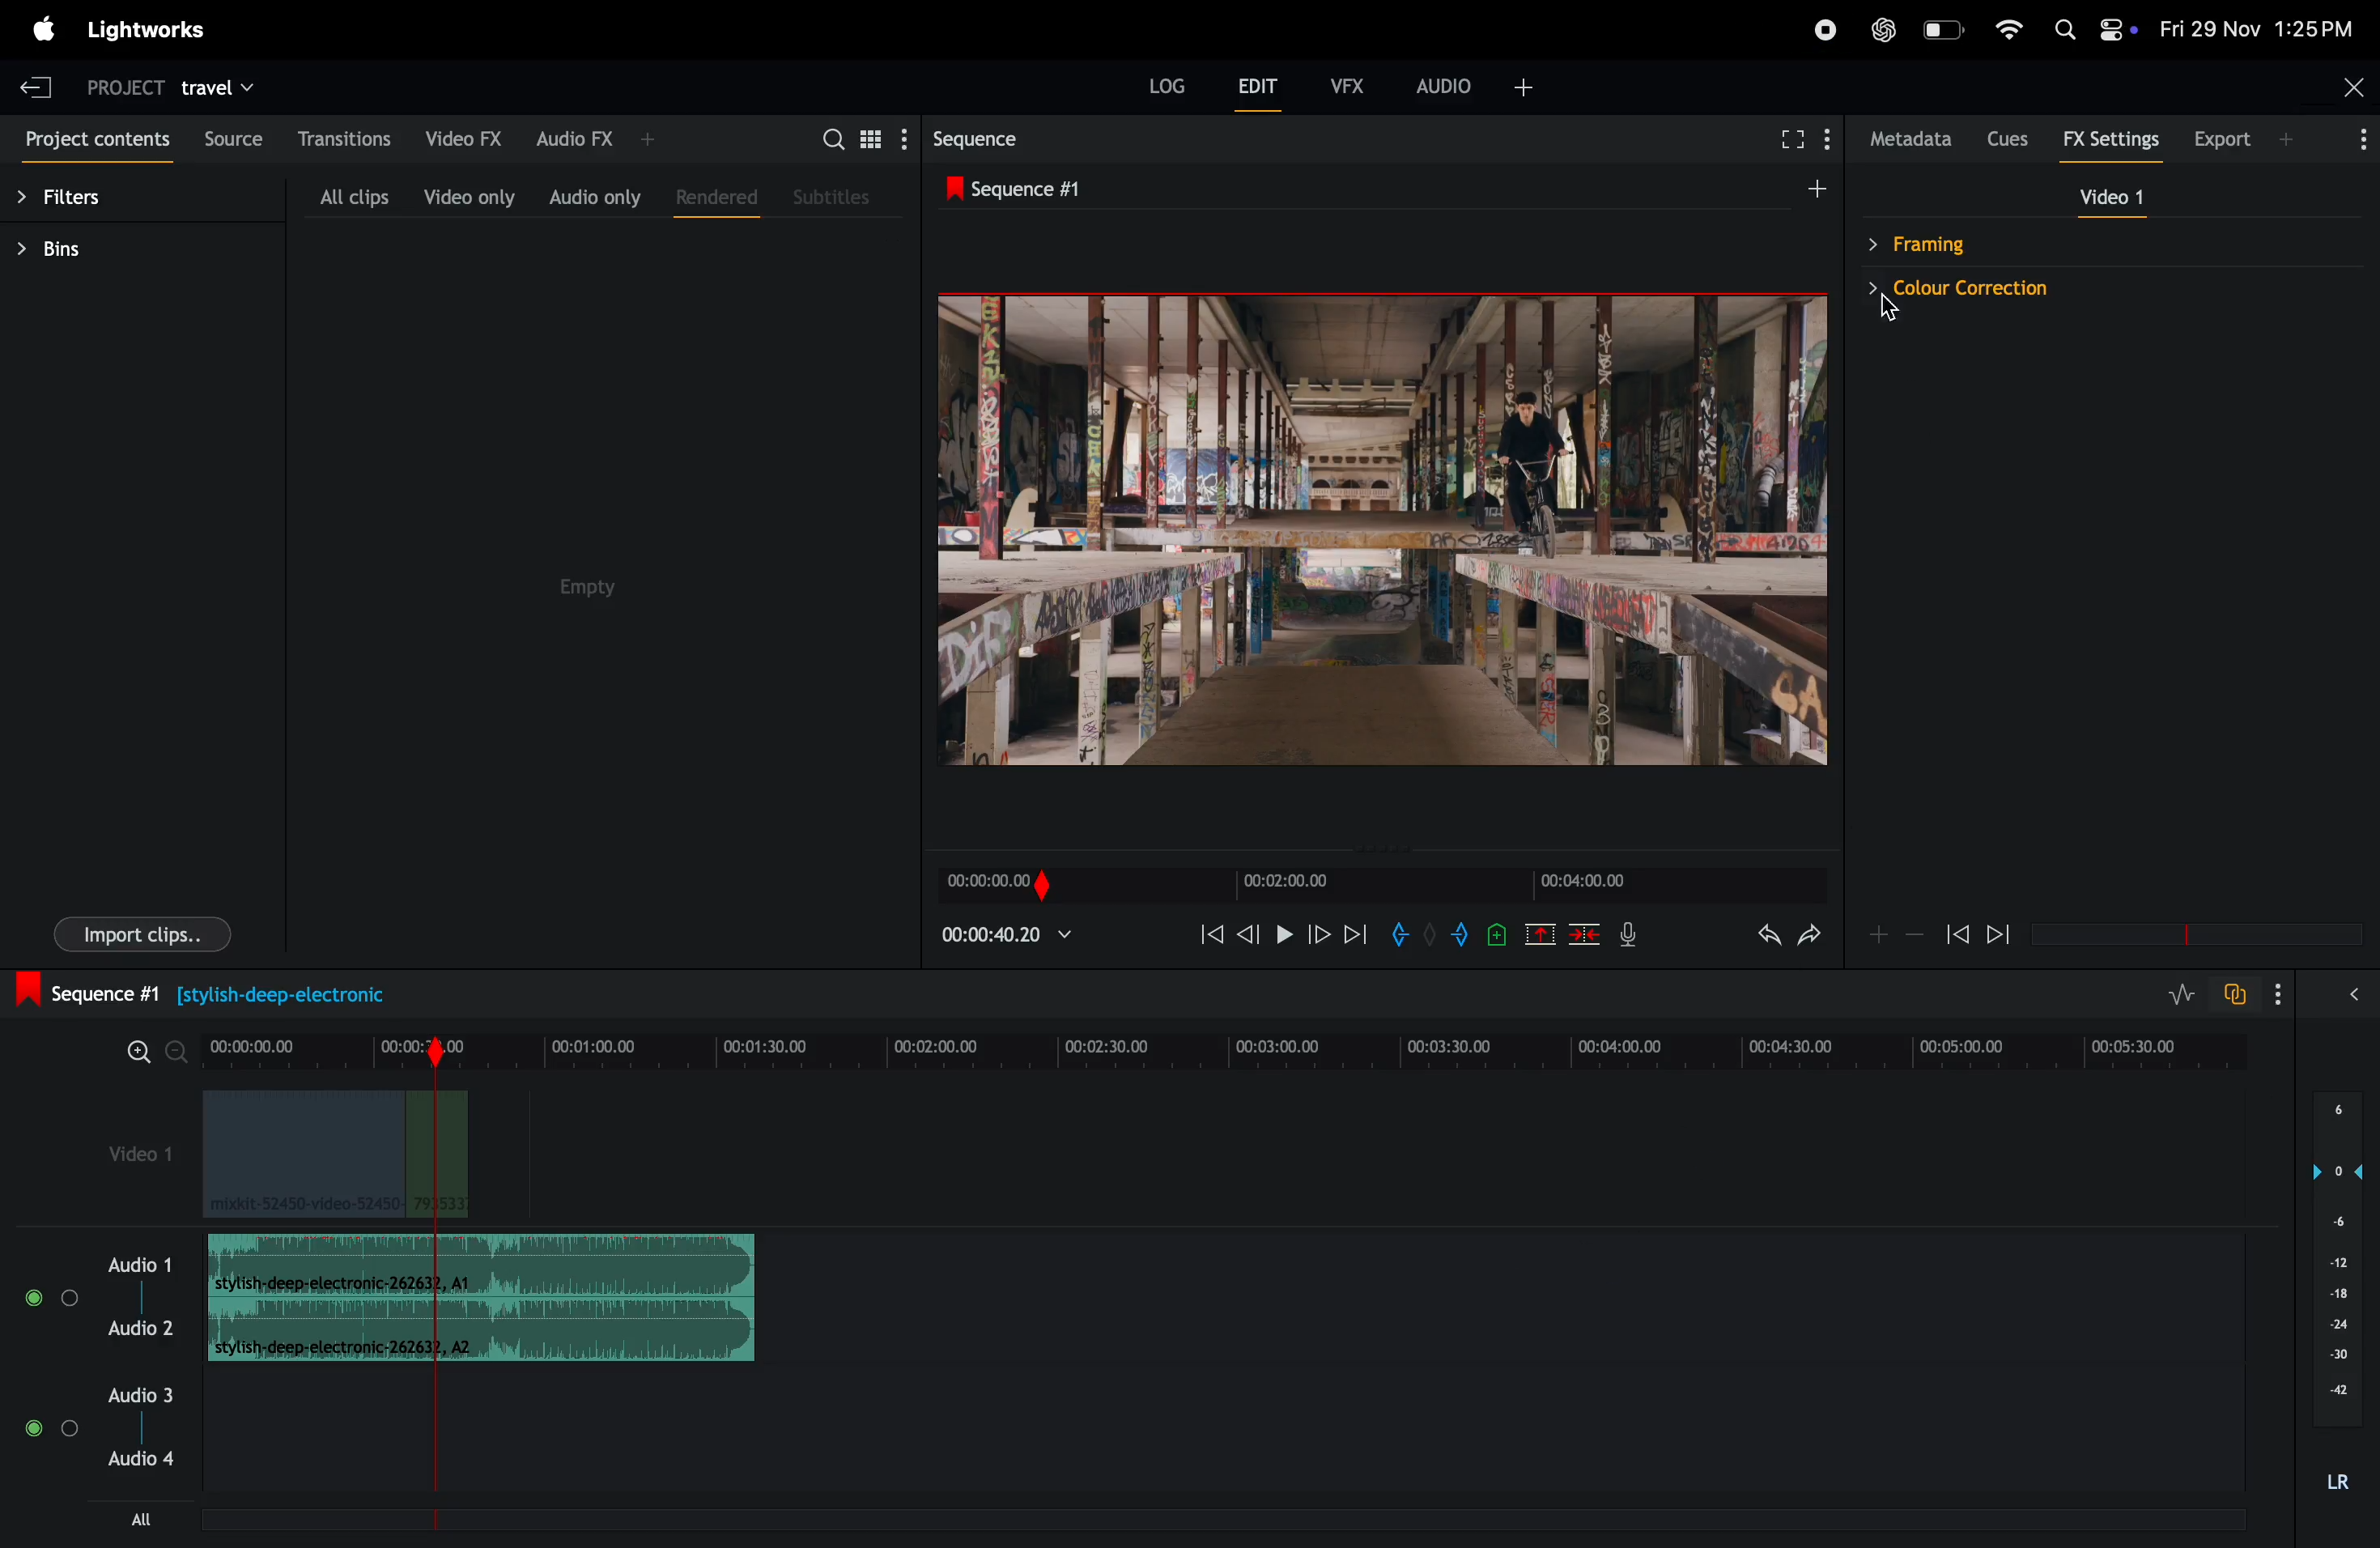  What do you see at coordinates (143, 933) in the screenshot?
I see `import clips` at bounding box center [143, 933].